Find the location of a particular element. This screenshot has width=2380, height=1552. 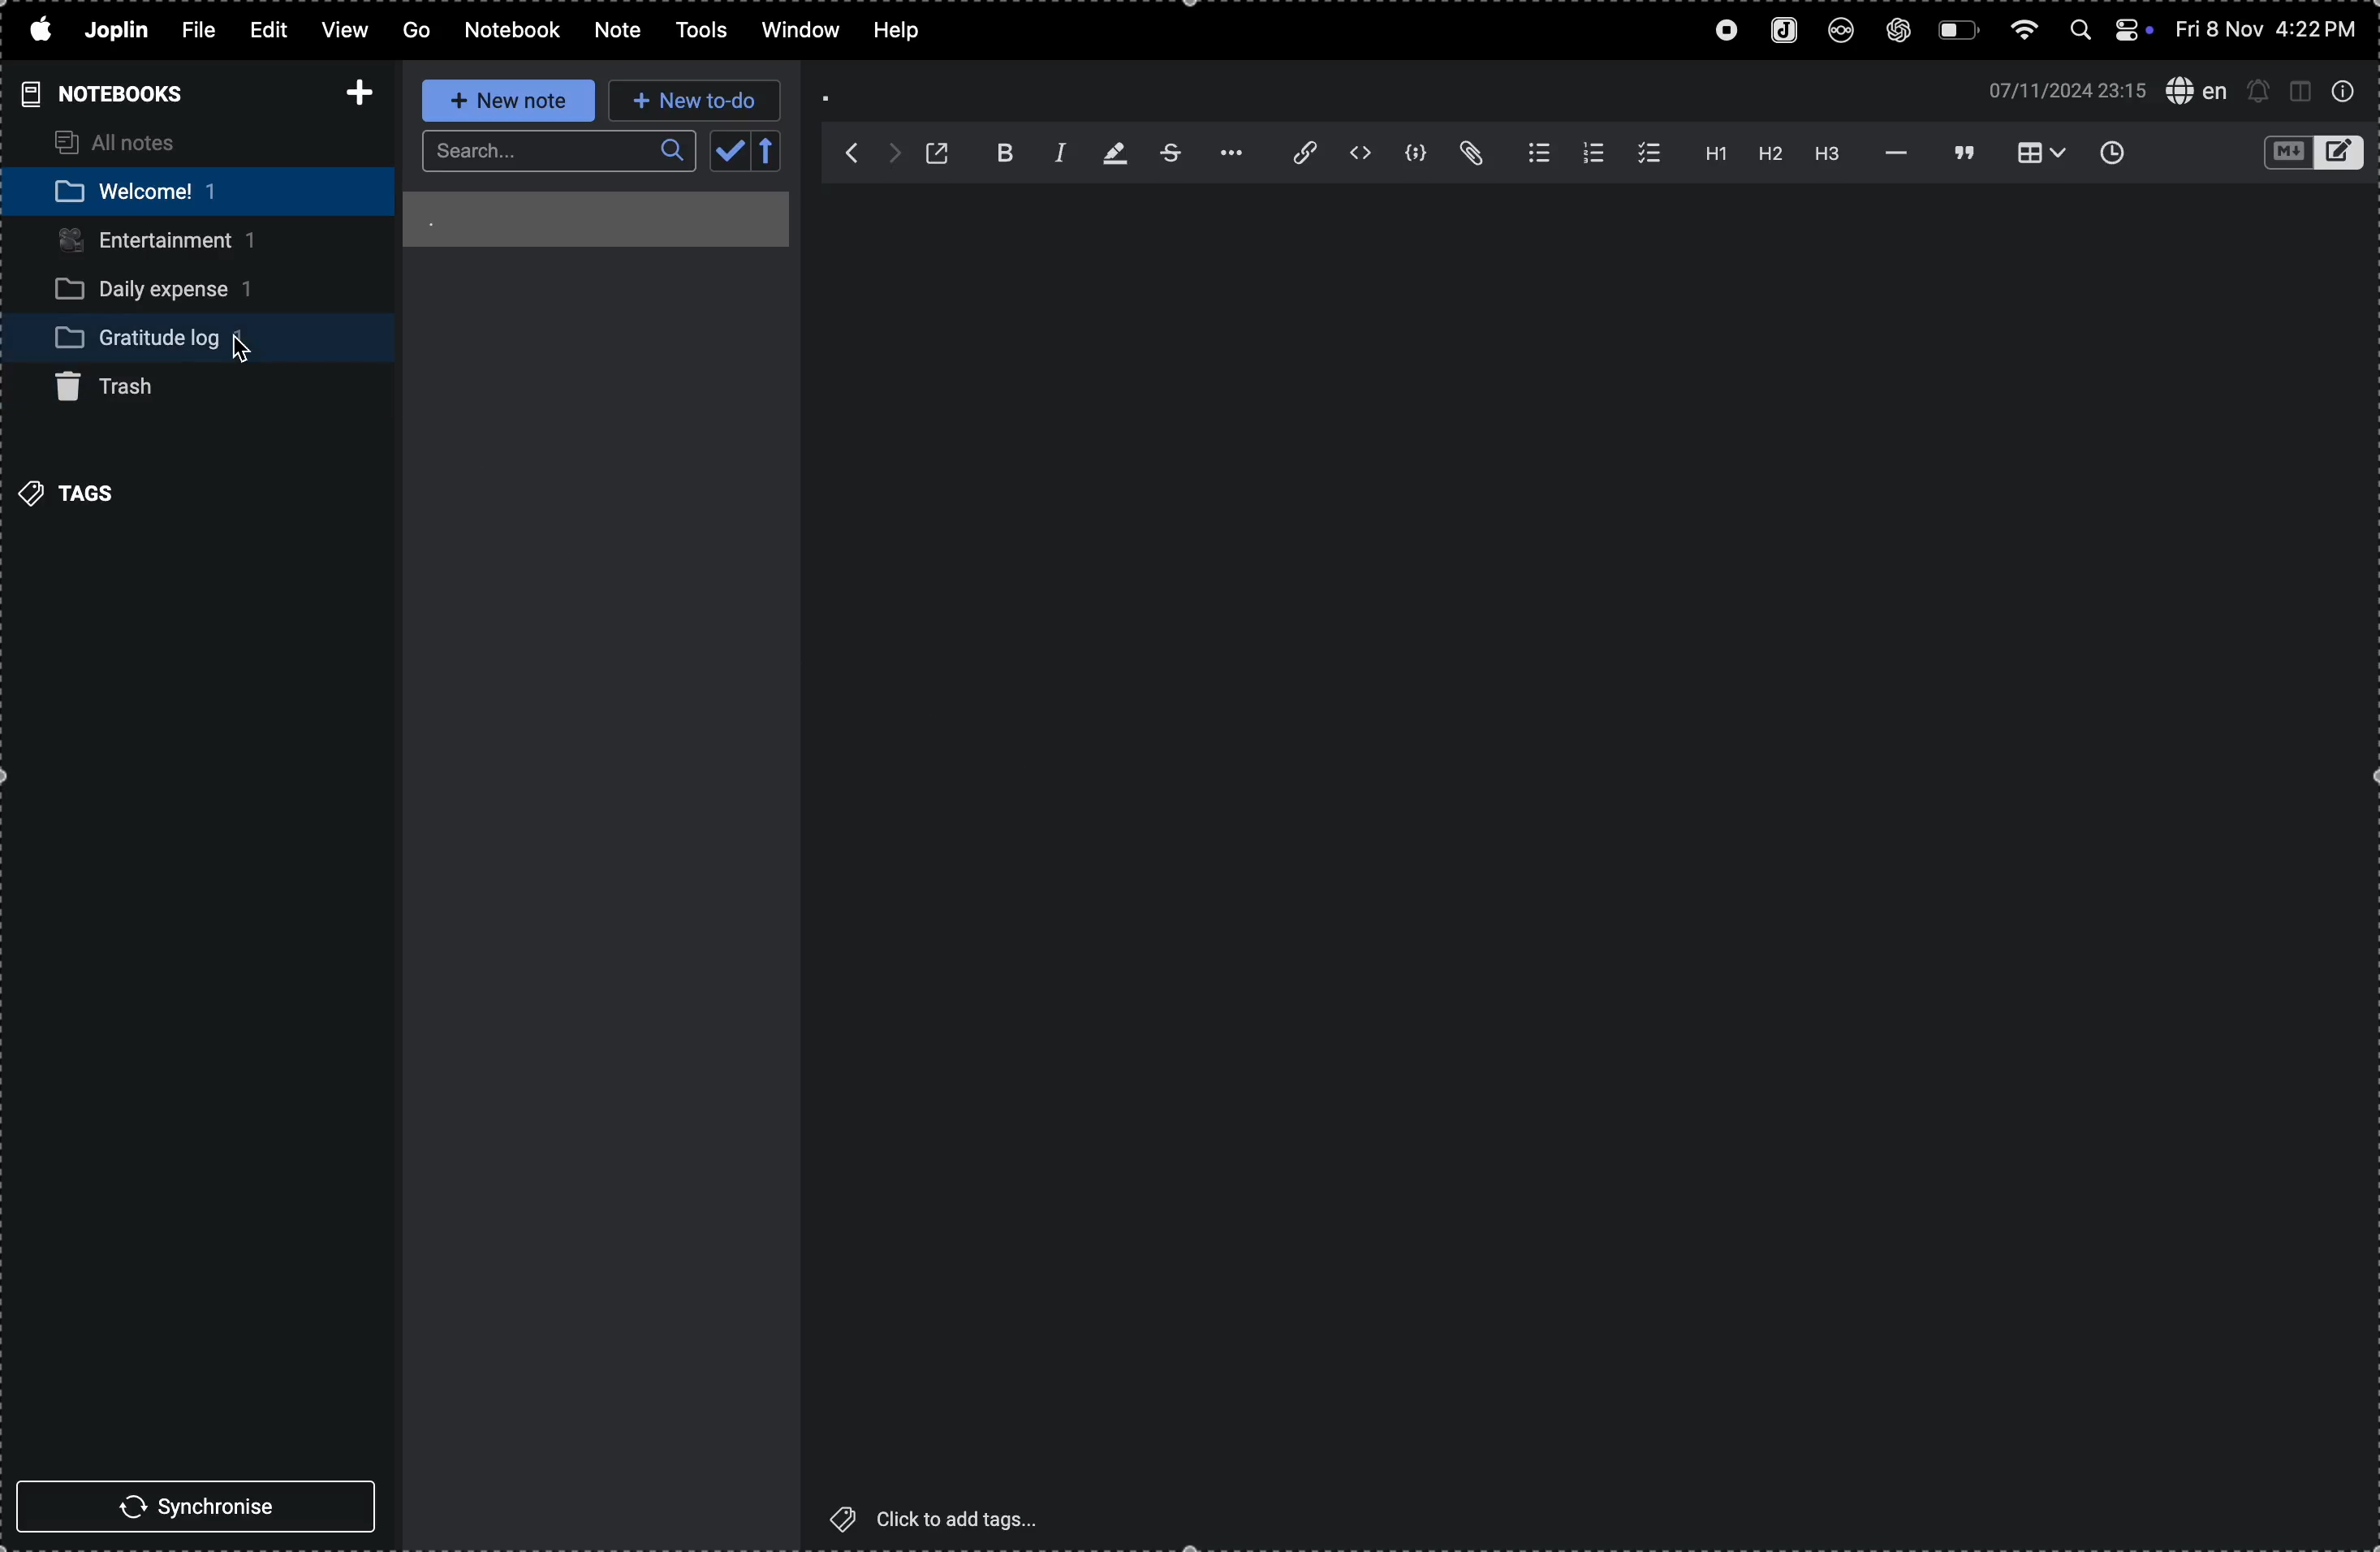

create new alert is located at coordinates (2257, 91).